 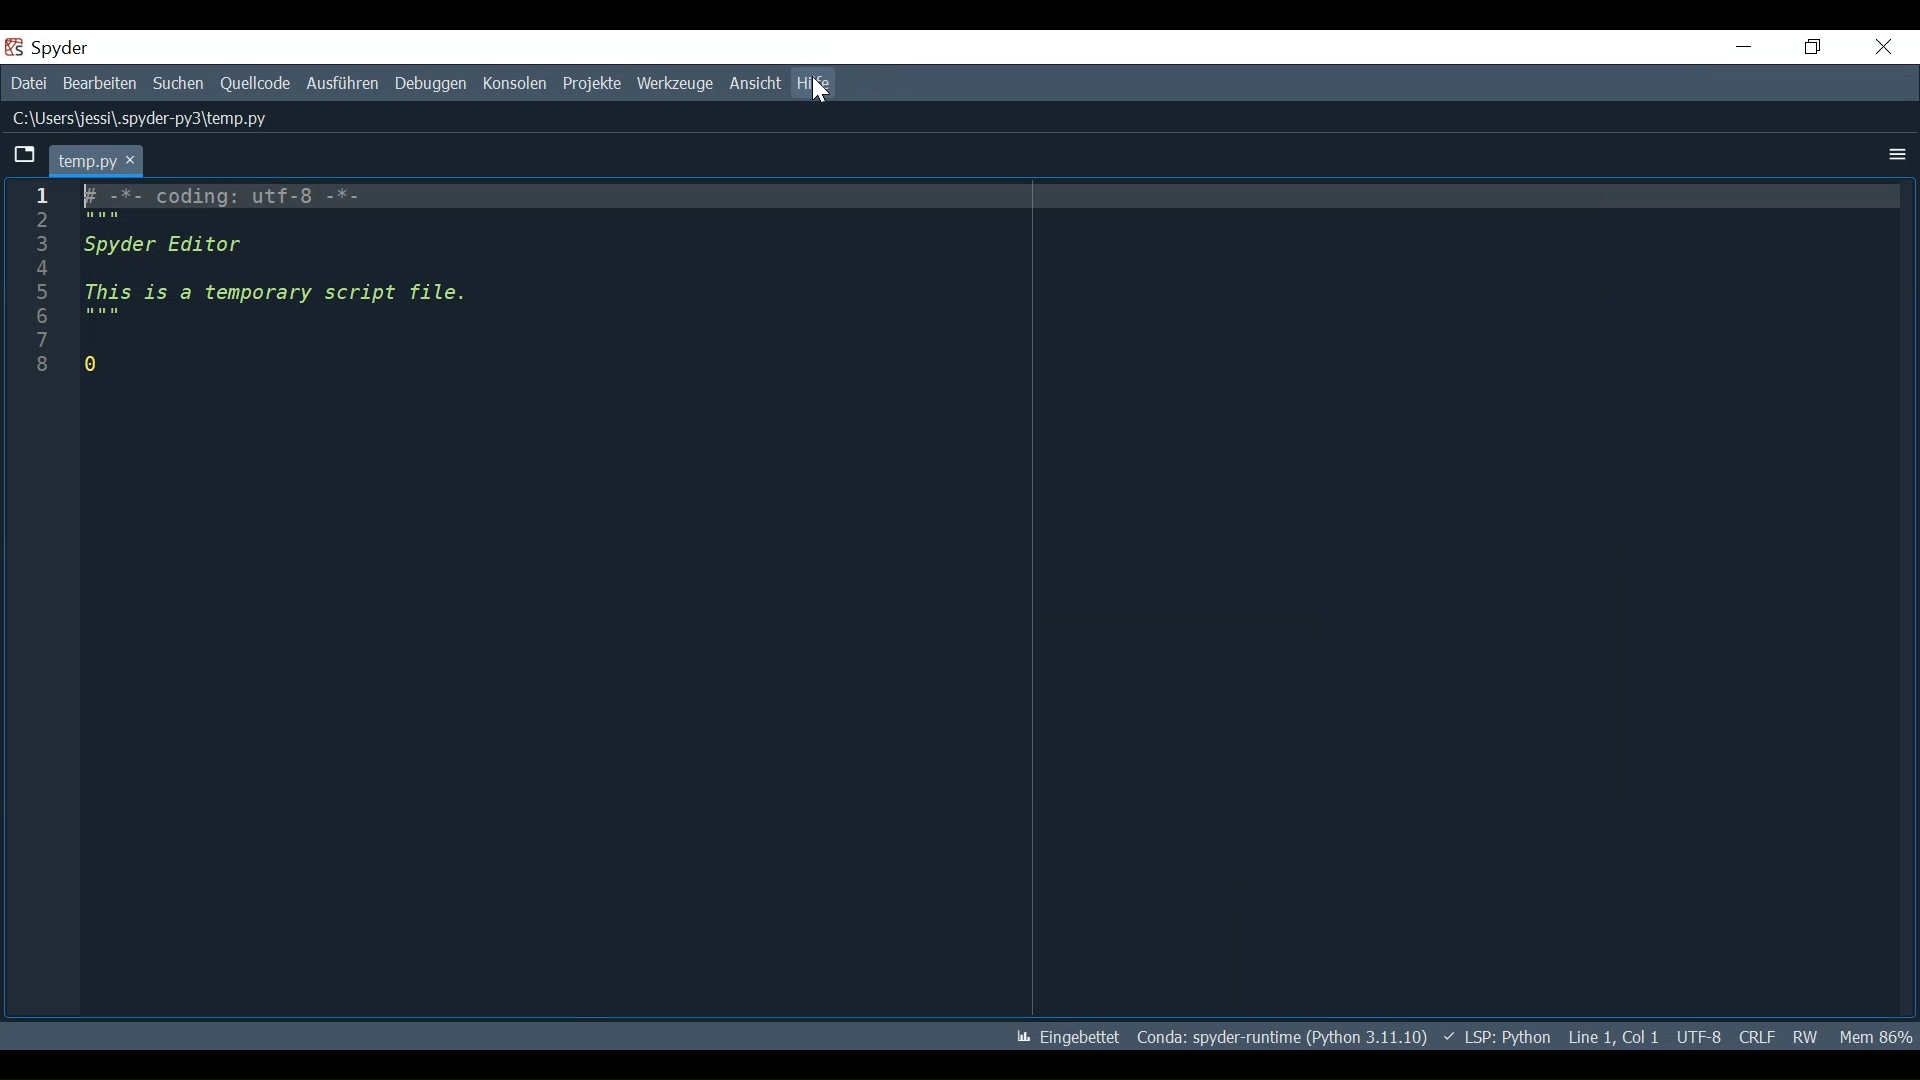 I want to click on Edit, so click(x=98, y=84).